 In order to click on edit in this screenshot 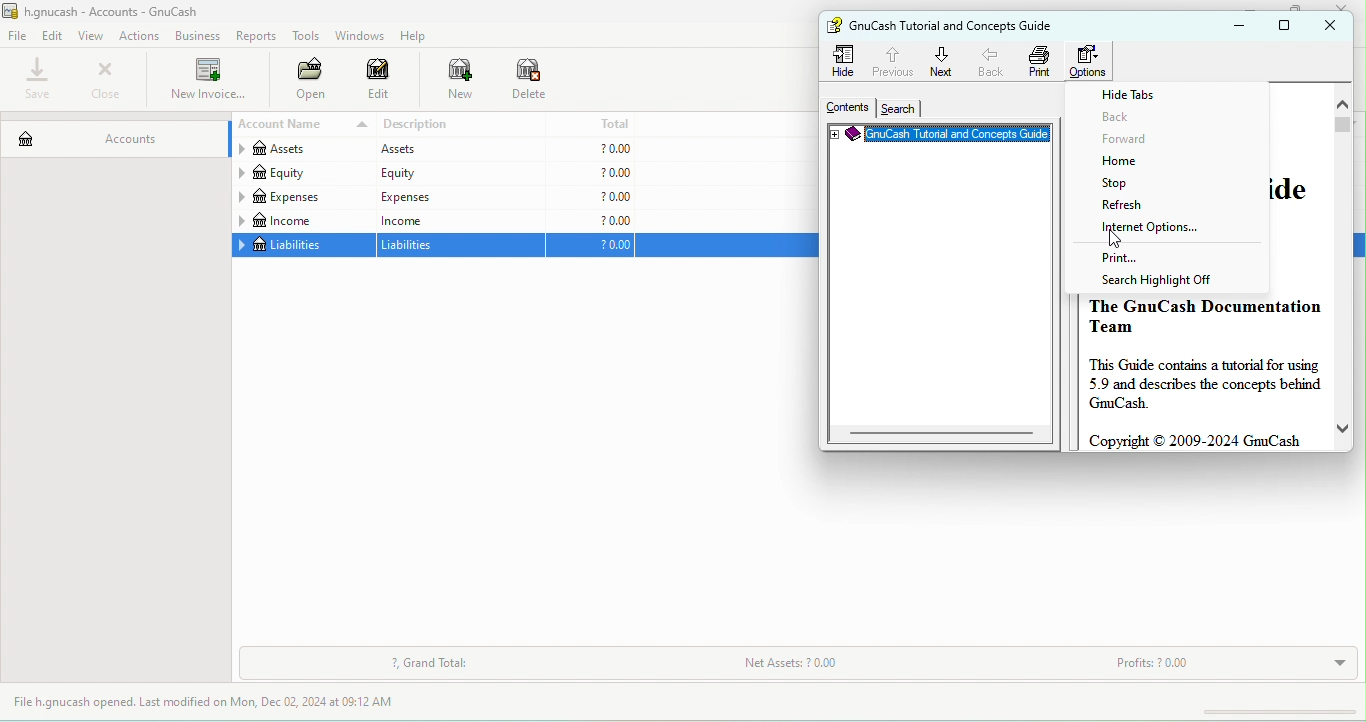, I will do `click(54, 35)`.